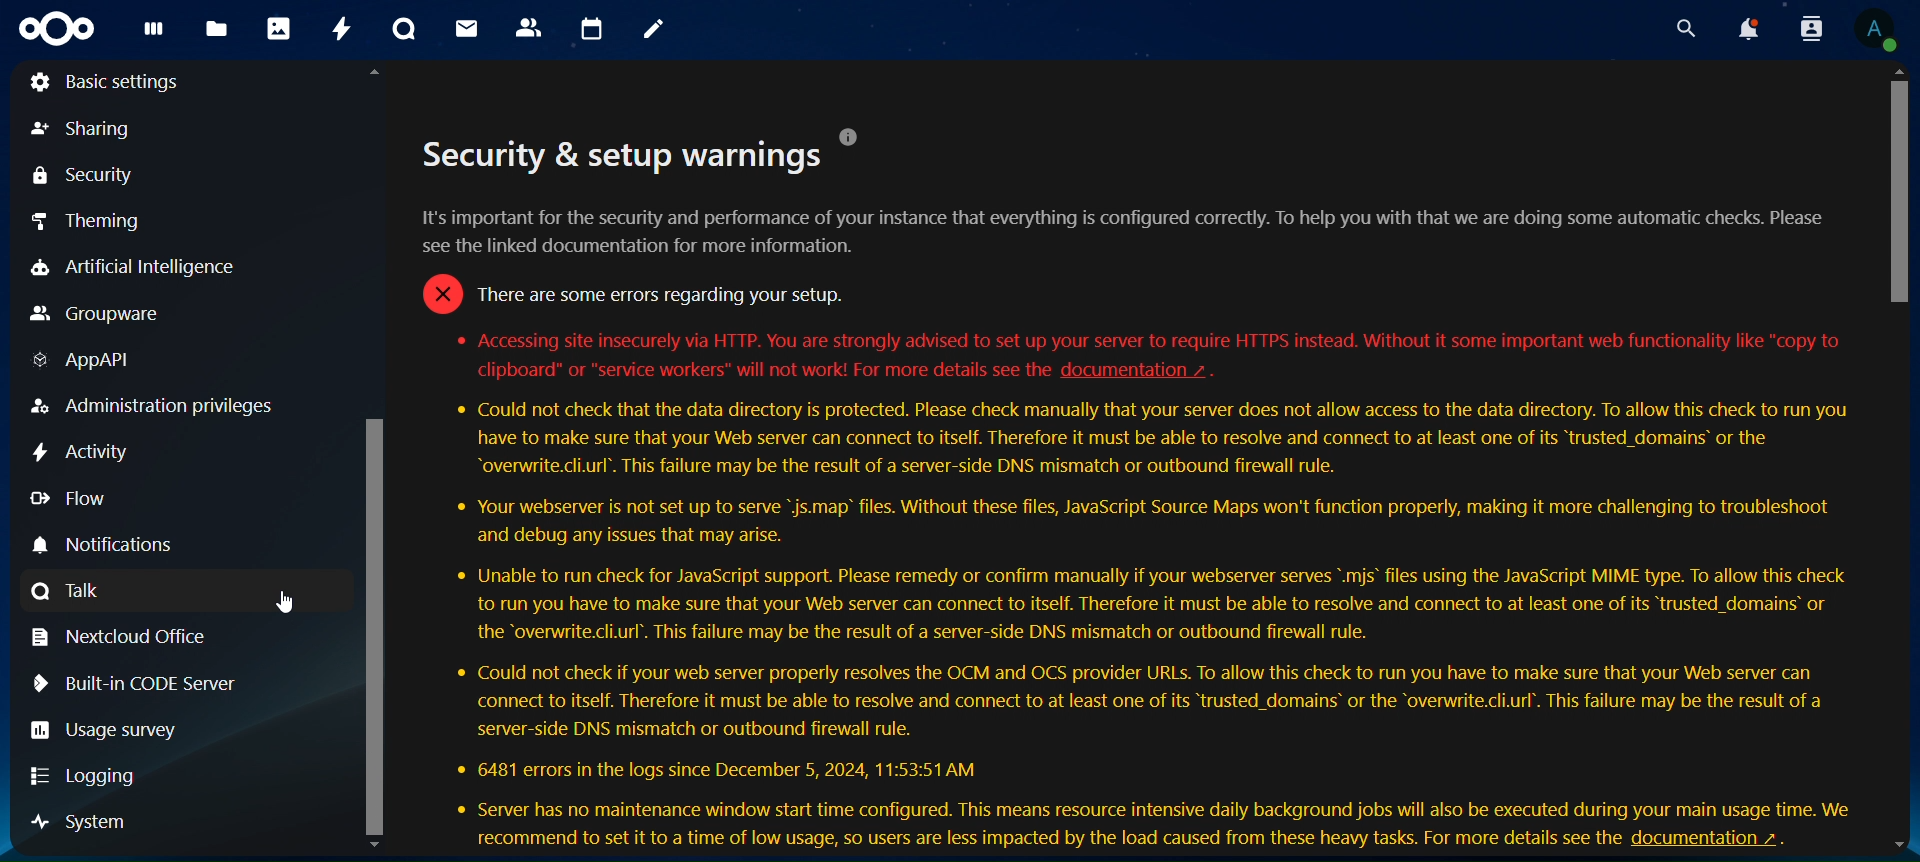 The height and width of the screenshot is (862, 1920). Describe the element at coordinates (1030, 841) in the screenshot. I see `text` at that location.